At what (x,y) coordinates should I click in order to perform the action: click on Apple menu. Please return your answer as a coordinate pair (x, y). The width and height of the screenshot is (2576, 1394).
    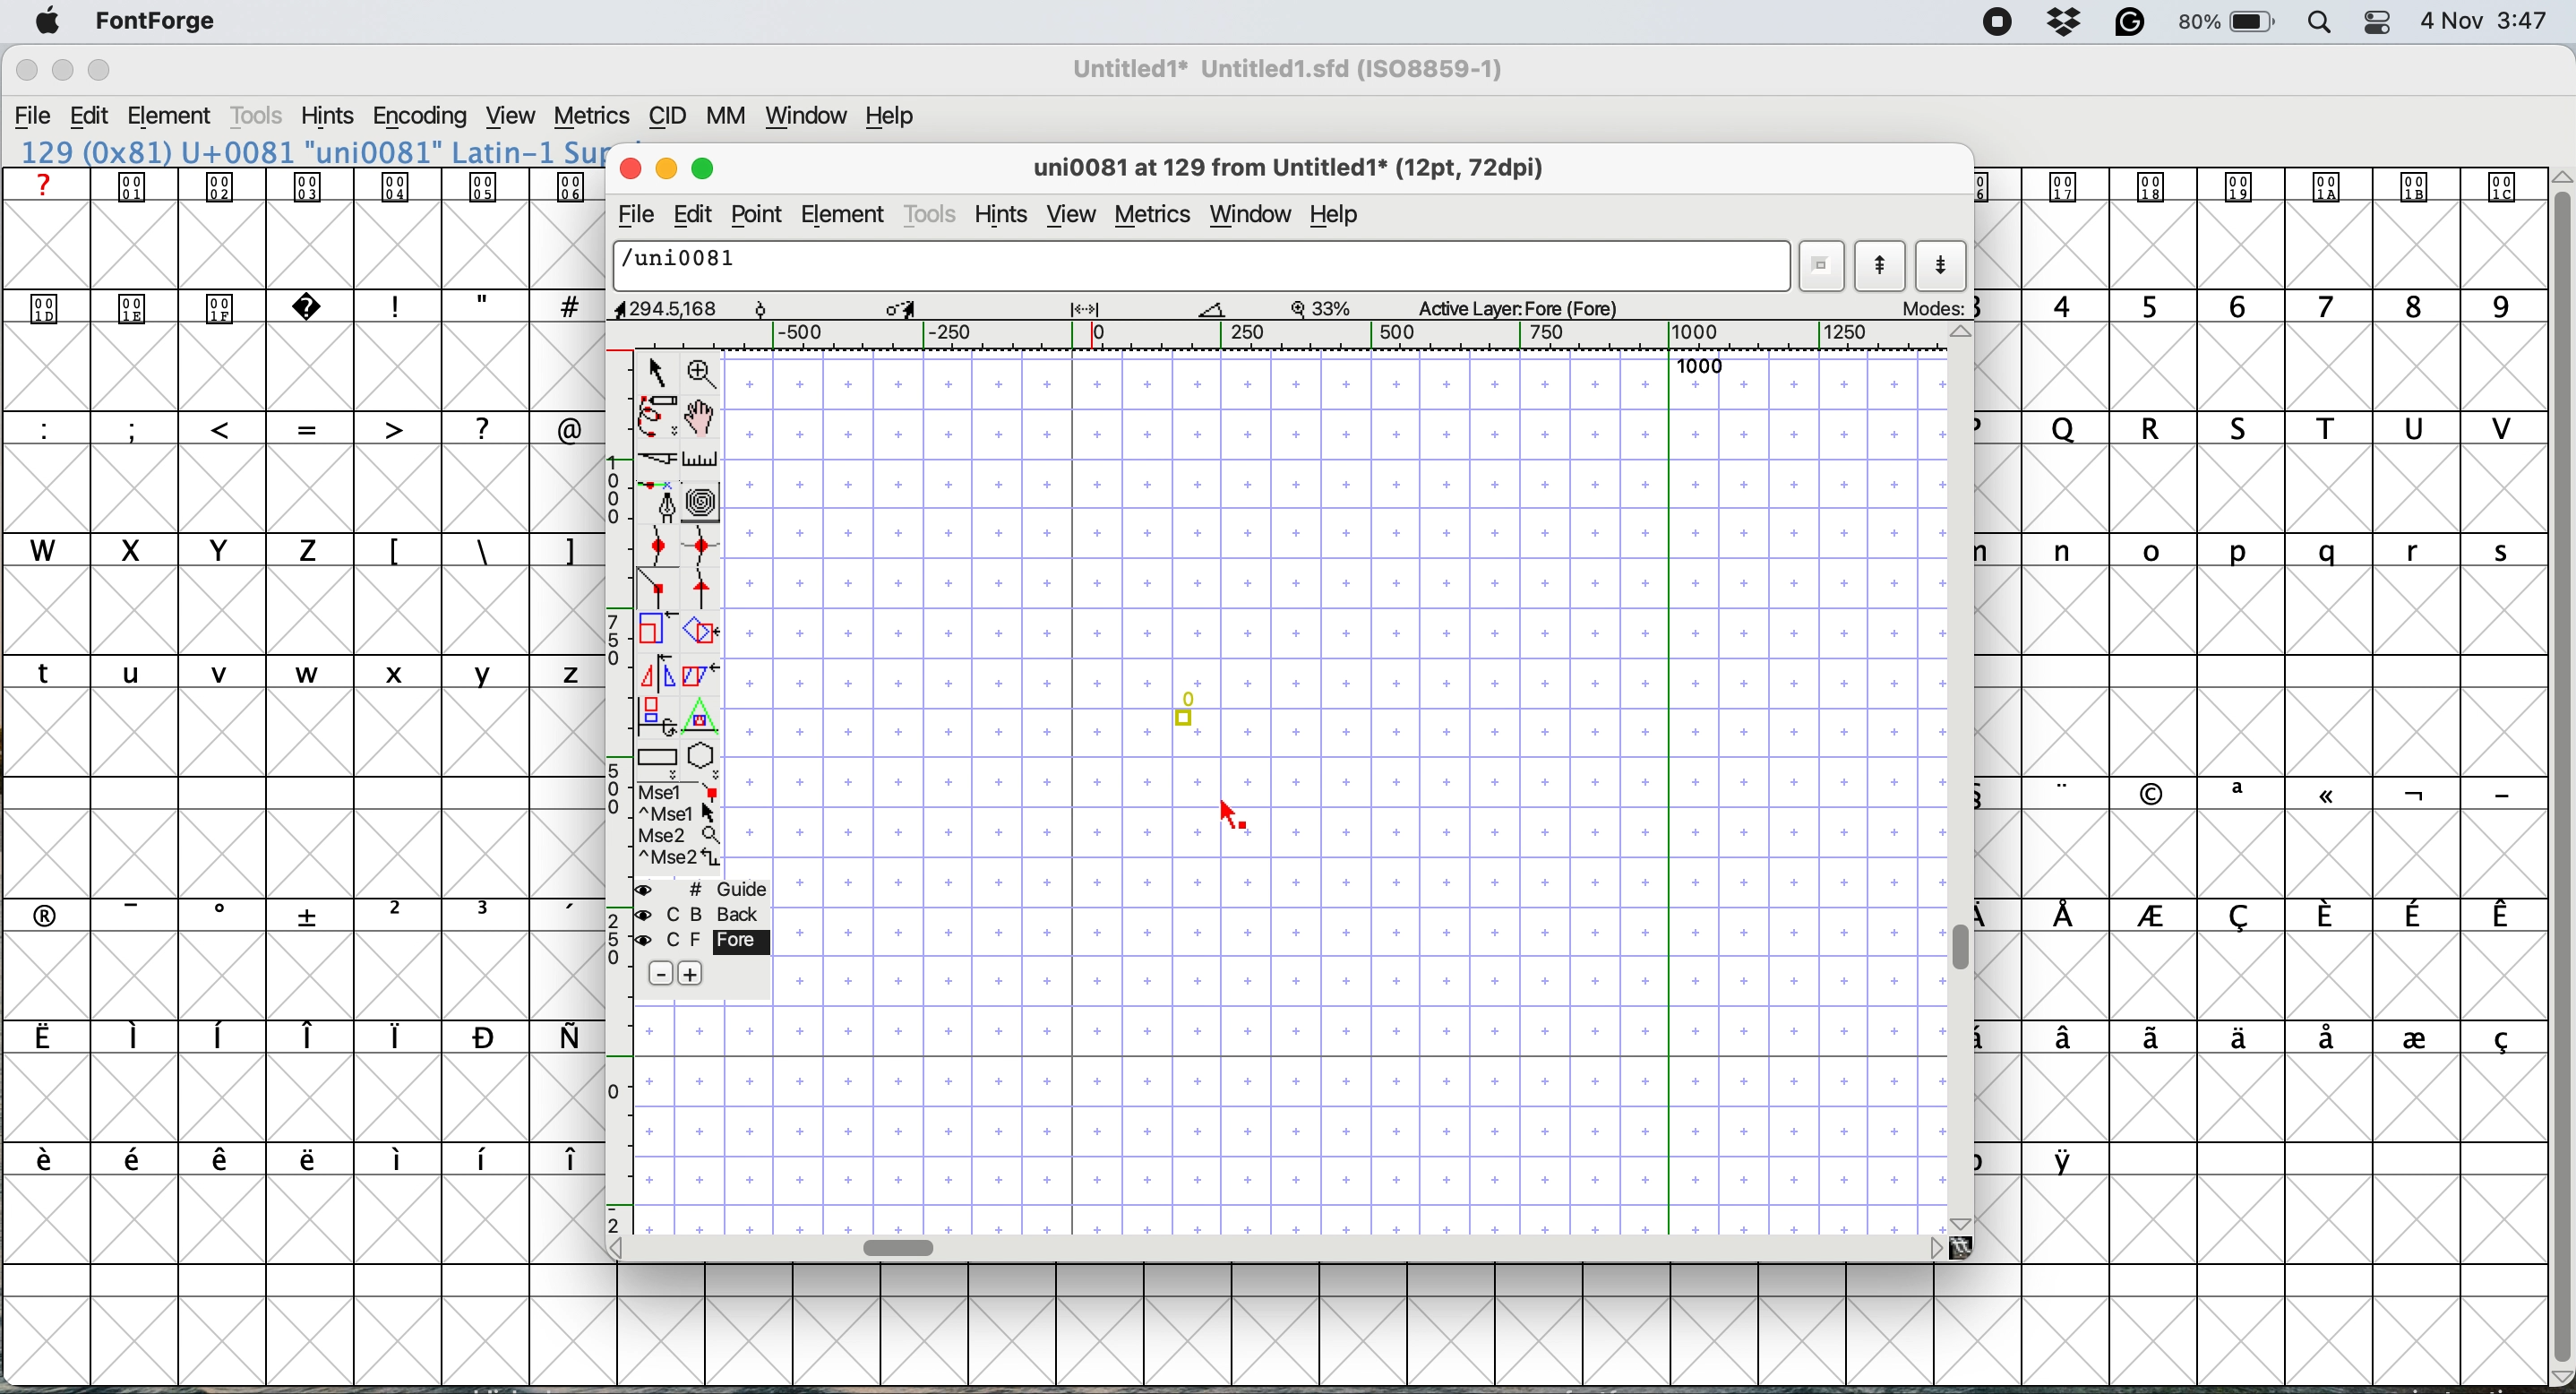
    Looking at the image, I should click on (47, 23).